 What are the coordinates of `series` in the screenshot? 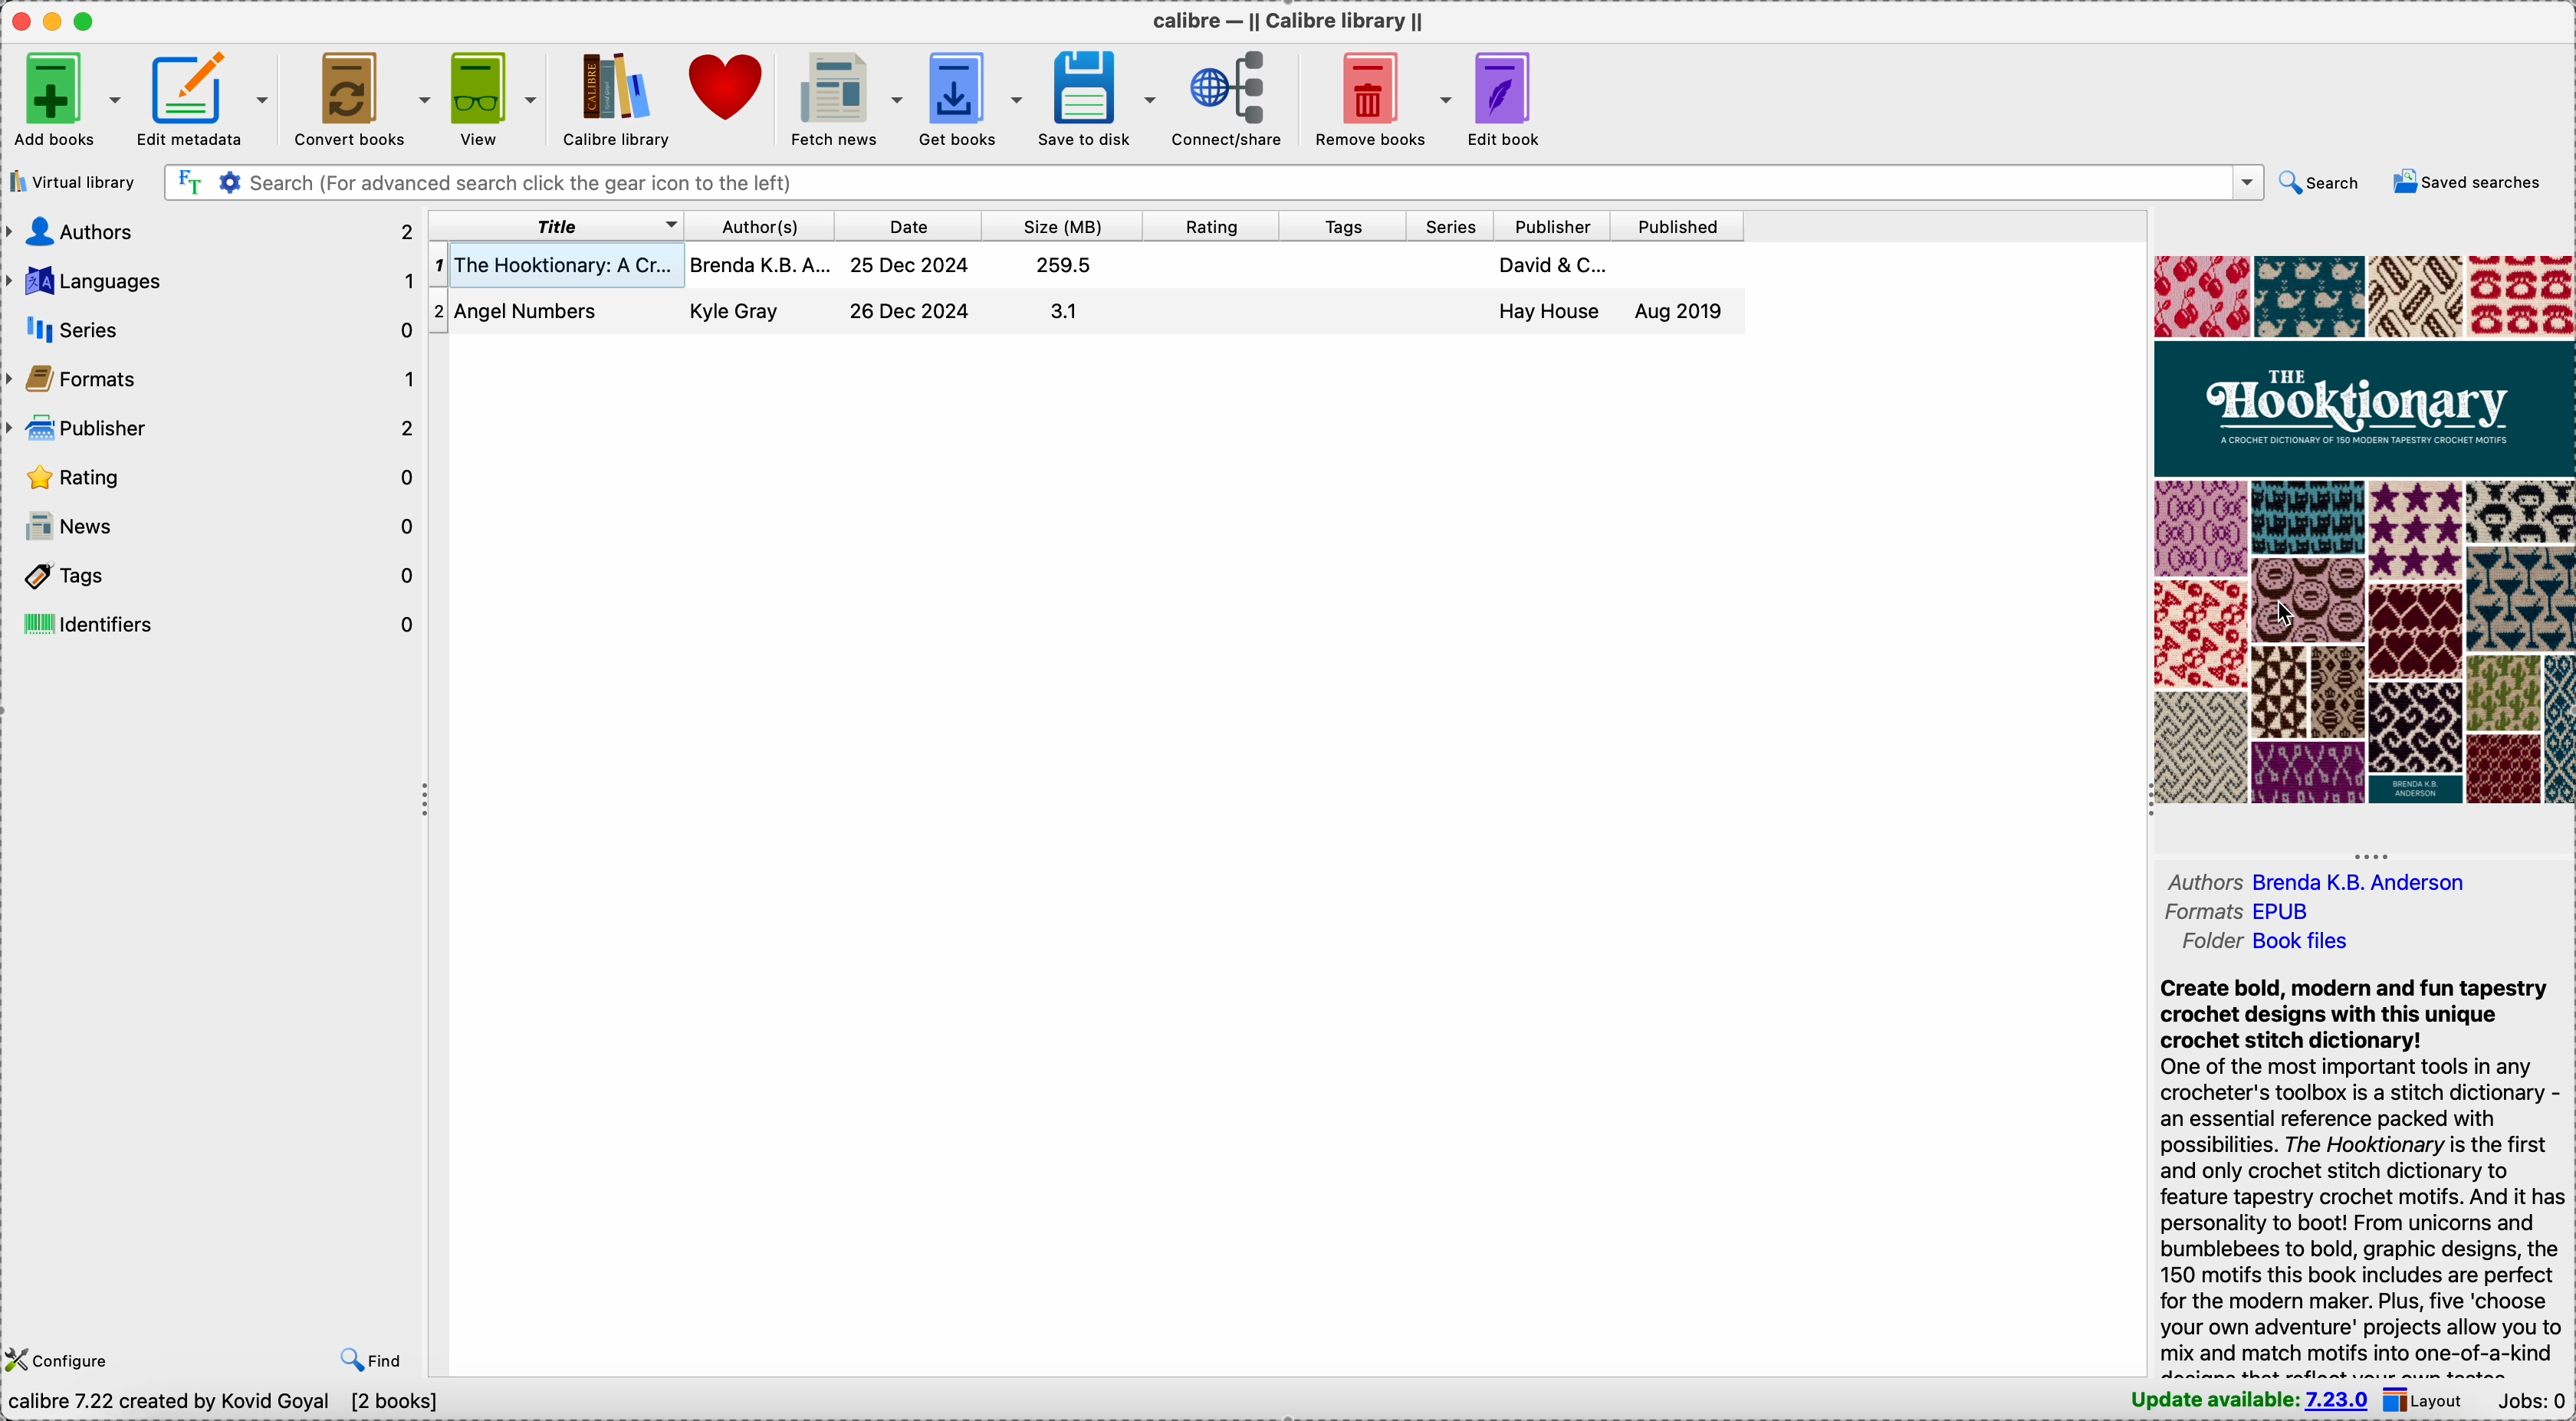 It's located at (209, 330).